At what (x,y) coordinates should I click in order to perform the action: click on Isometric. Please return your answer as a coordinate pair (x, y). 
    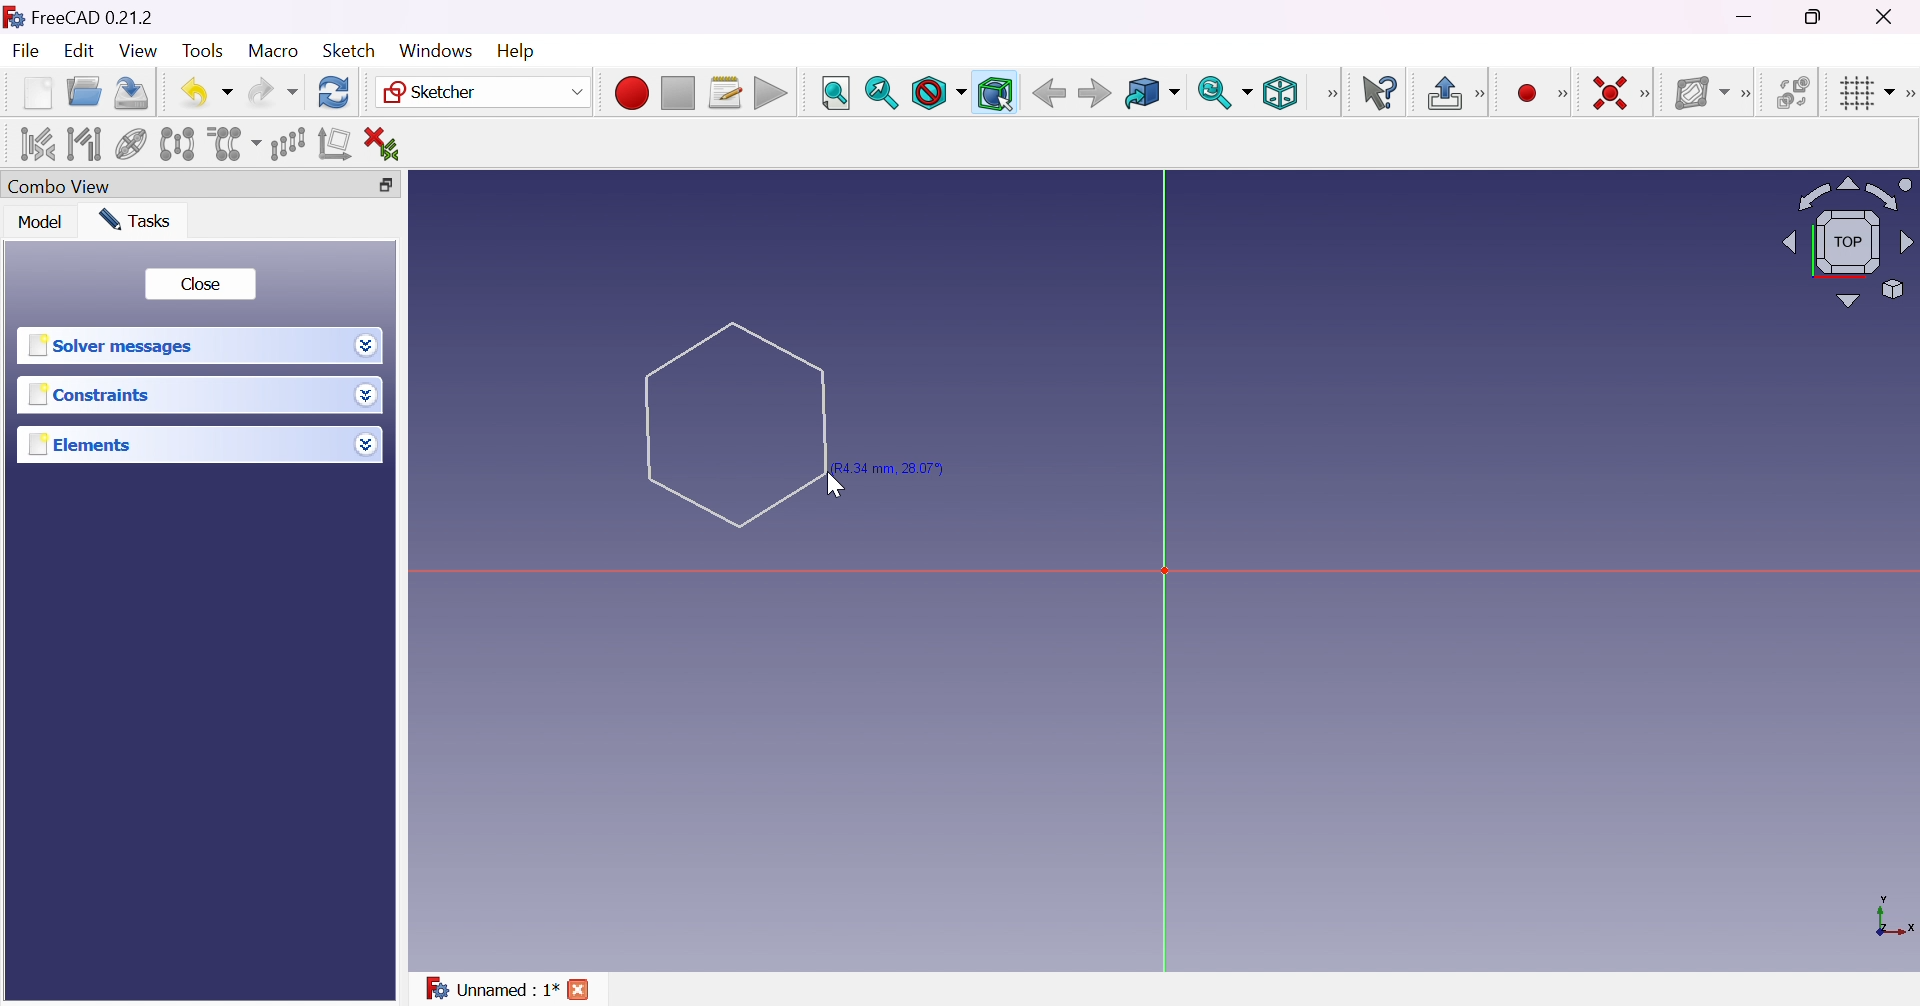
    Looking at the image, I should click on (1280, 92).